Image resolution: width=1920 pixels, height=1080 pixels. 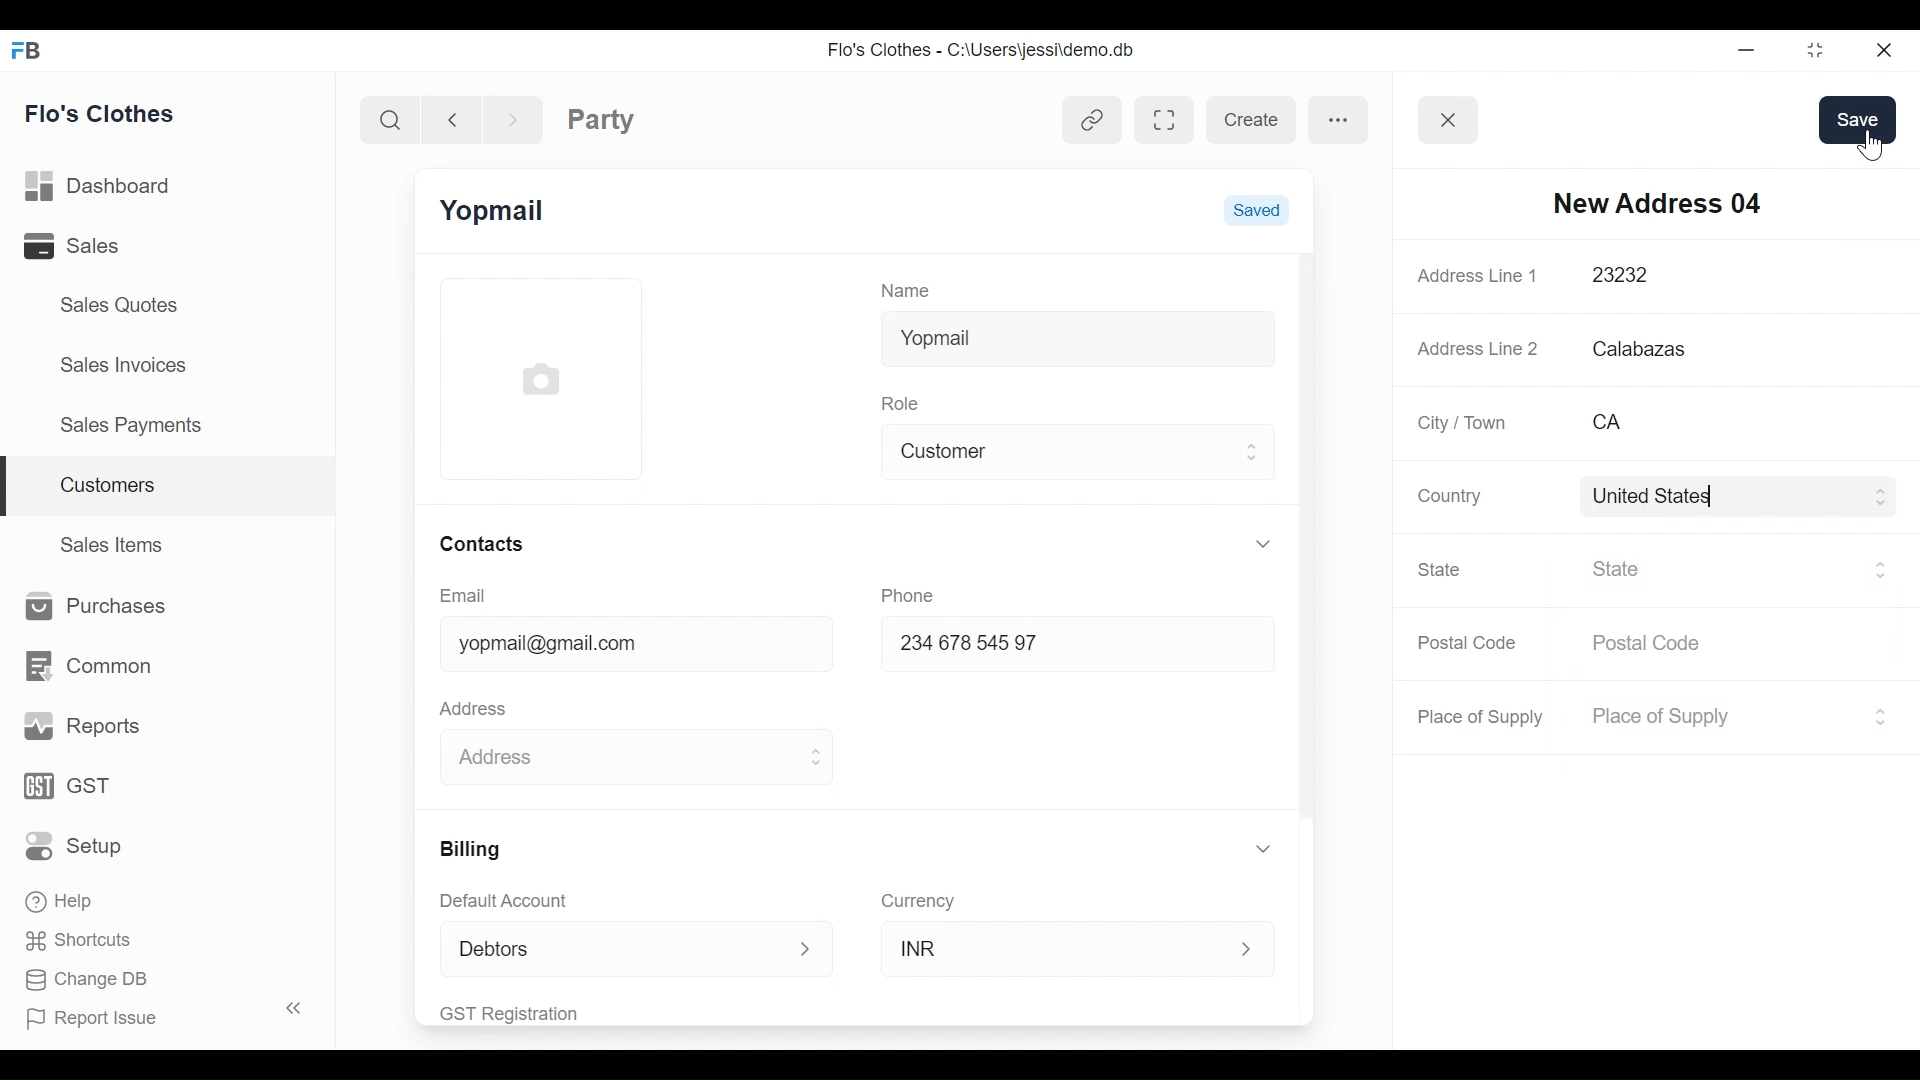 I want to click on Address, so click(x=613, y=753).